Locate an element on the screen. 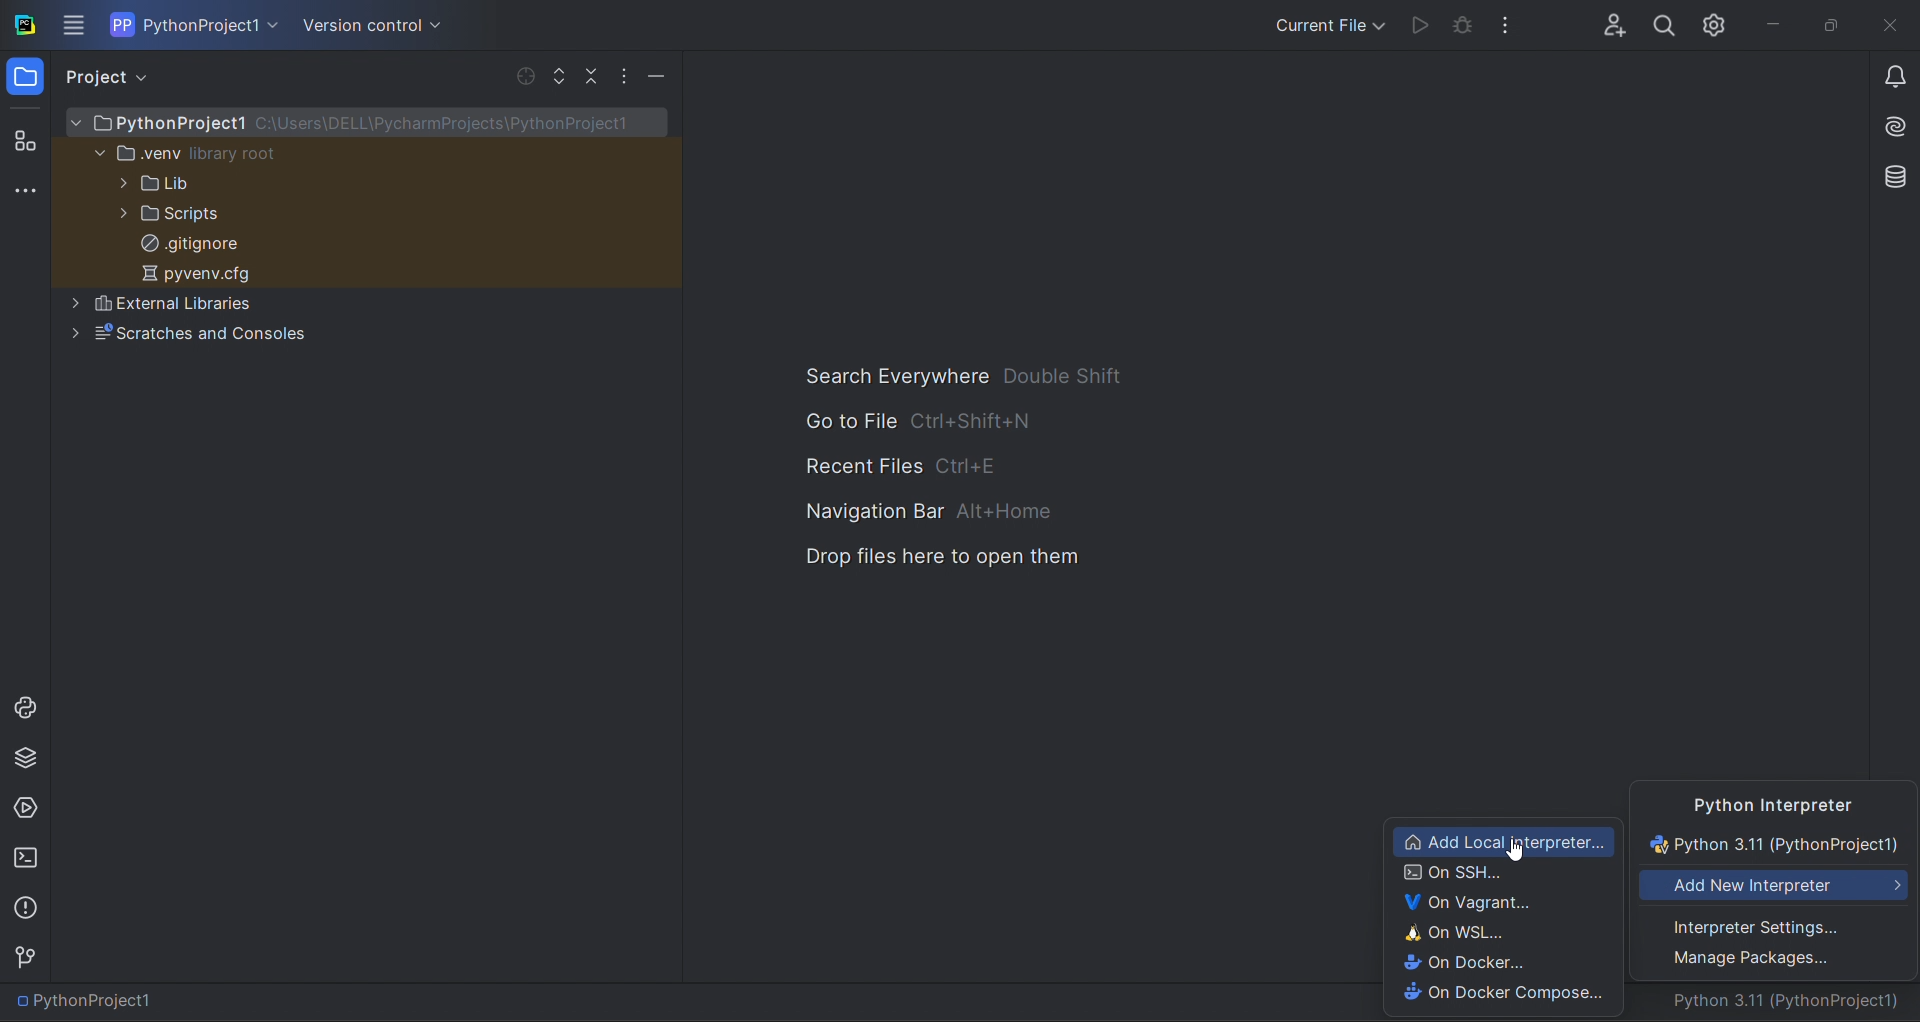 This screenshot has width=1920, height=1022. maximize is located at coordinates (1828, 25).